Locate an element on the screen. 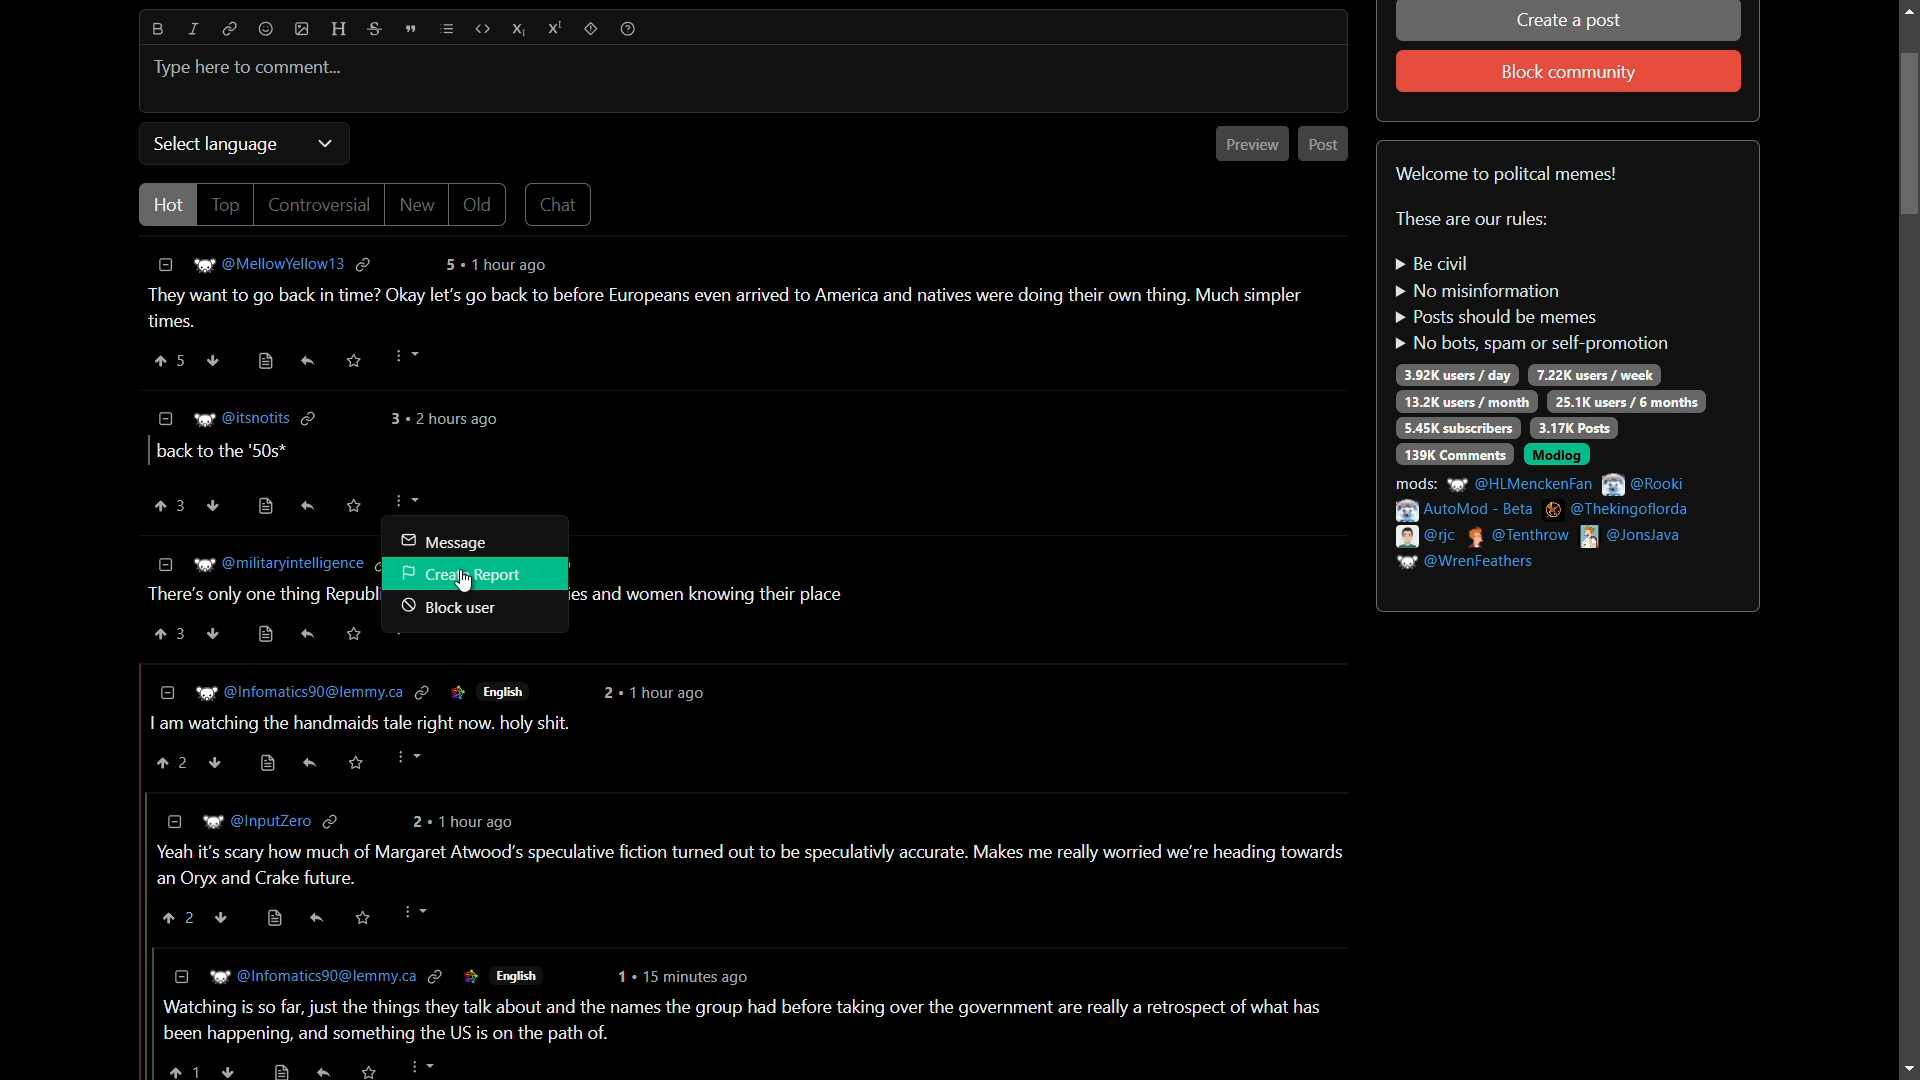  5.45k subscribers is located at coordinates (1459, 429).